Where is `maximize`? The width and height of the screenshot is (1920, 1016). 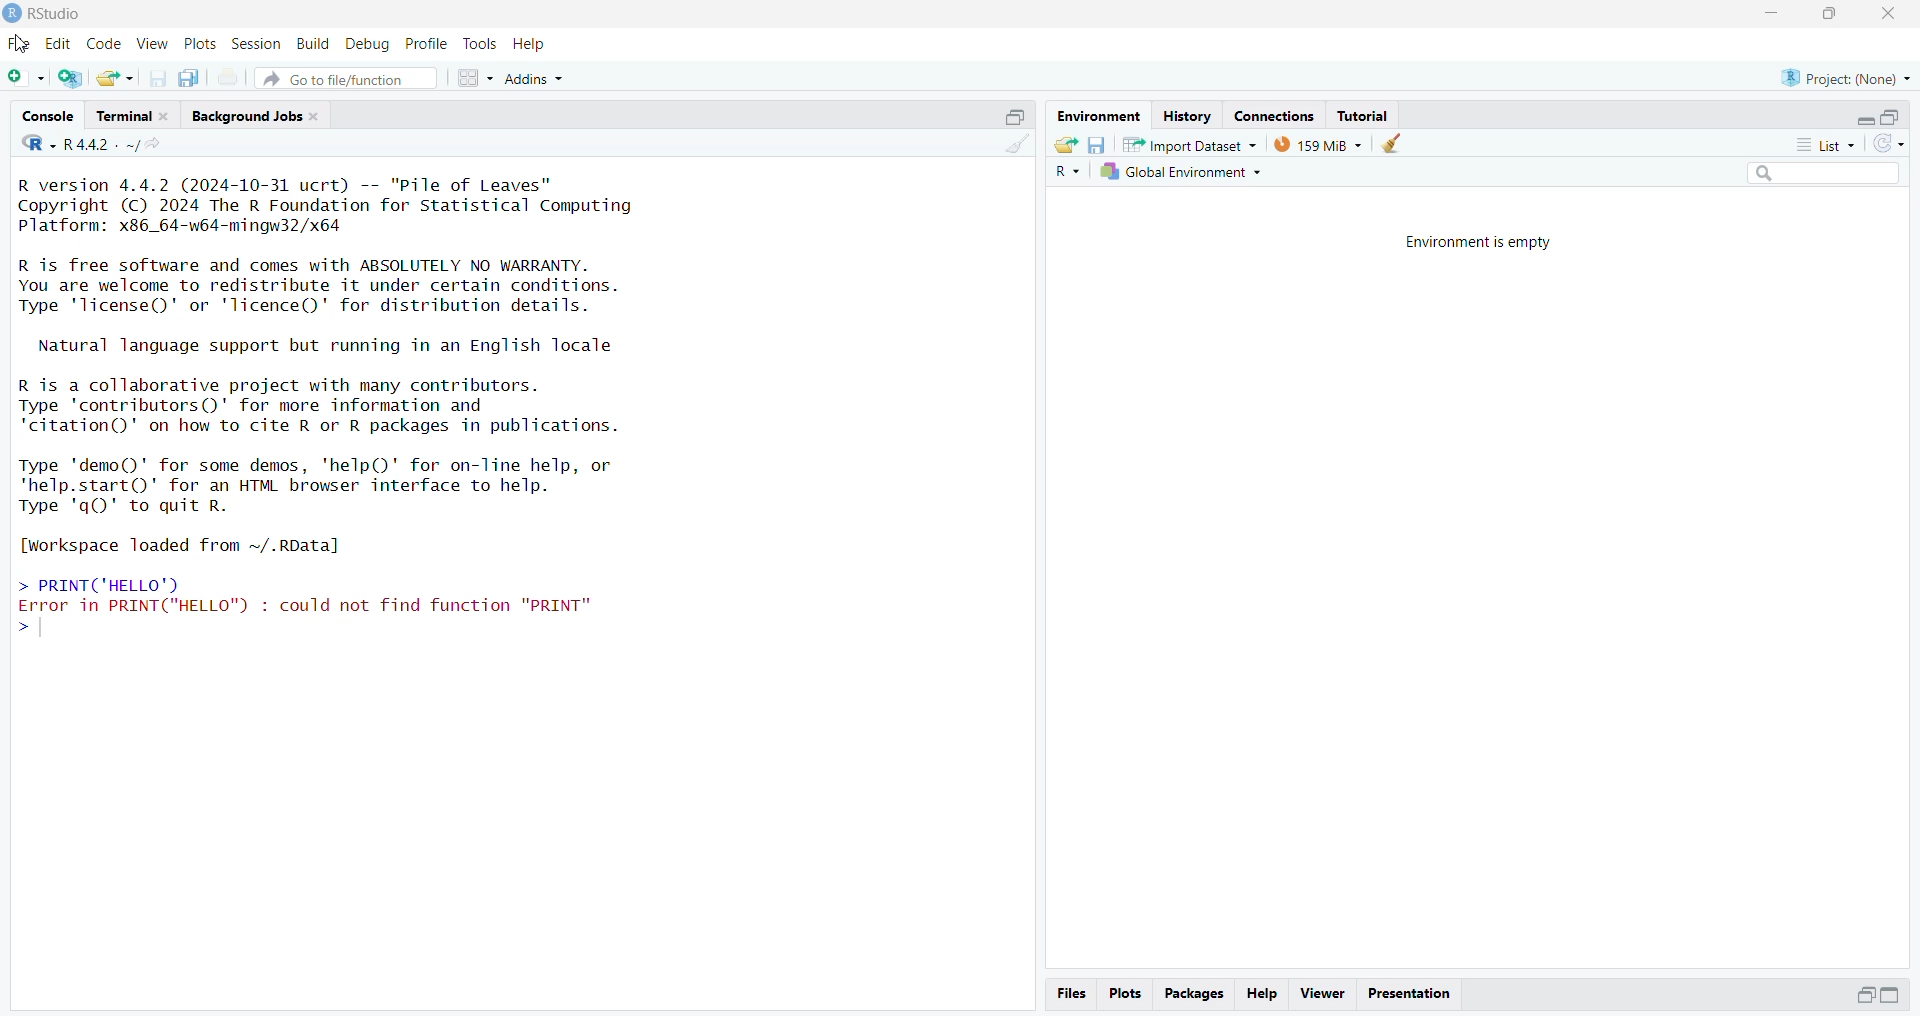
maximize is located at coordinates (1827, 15).